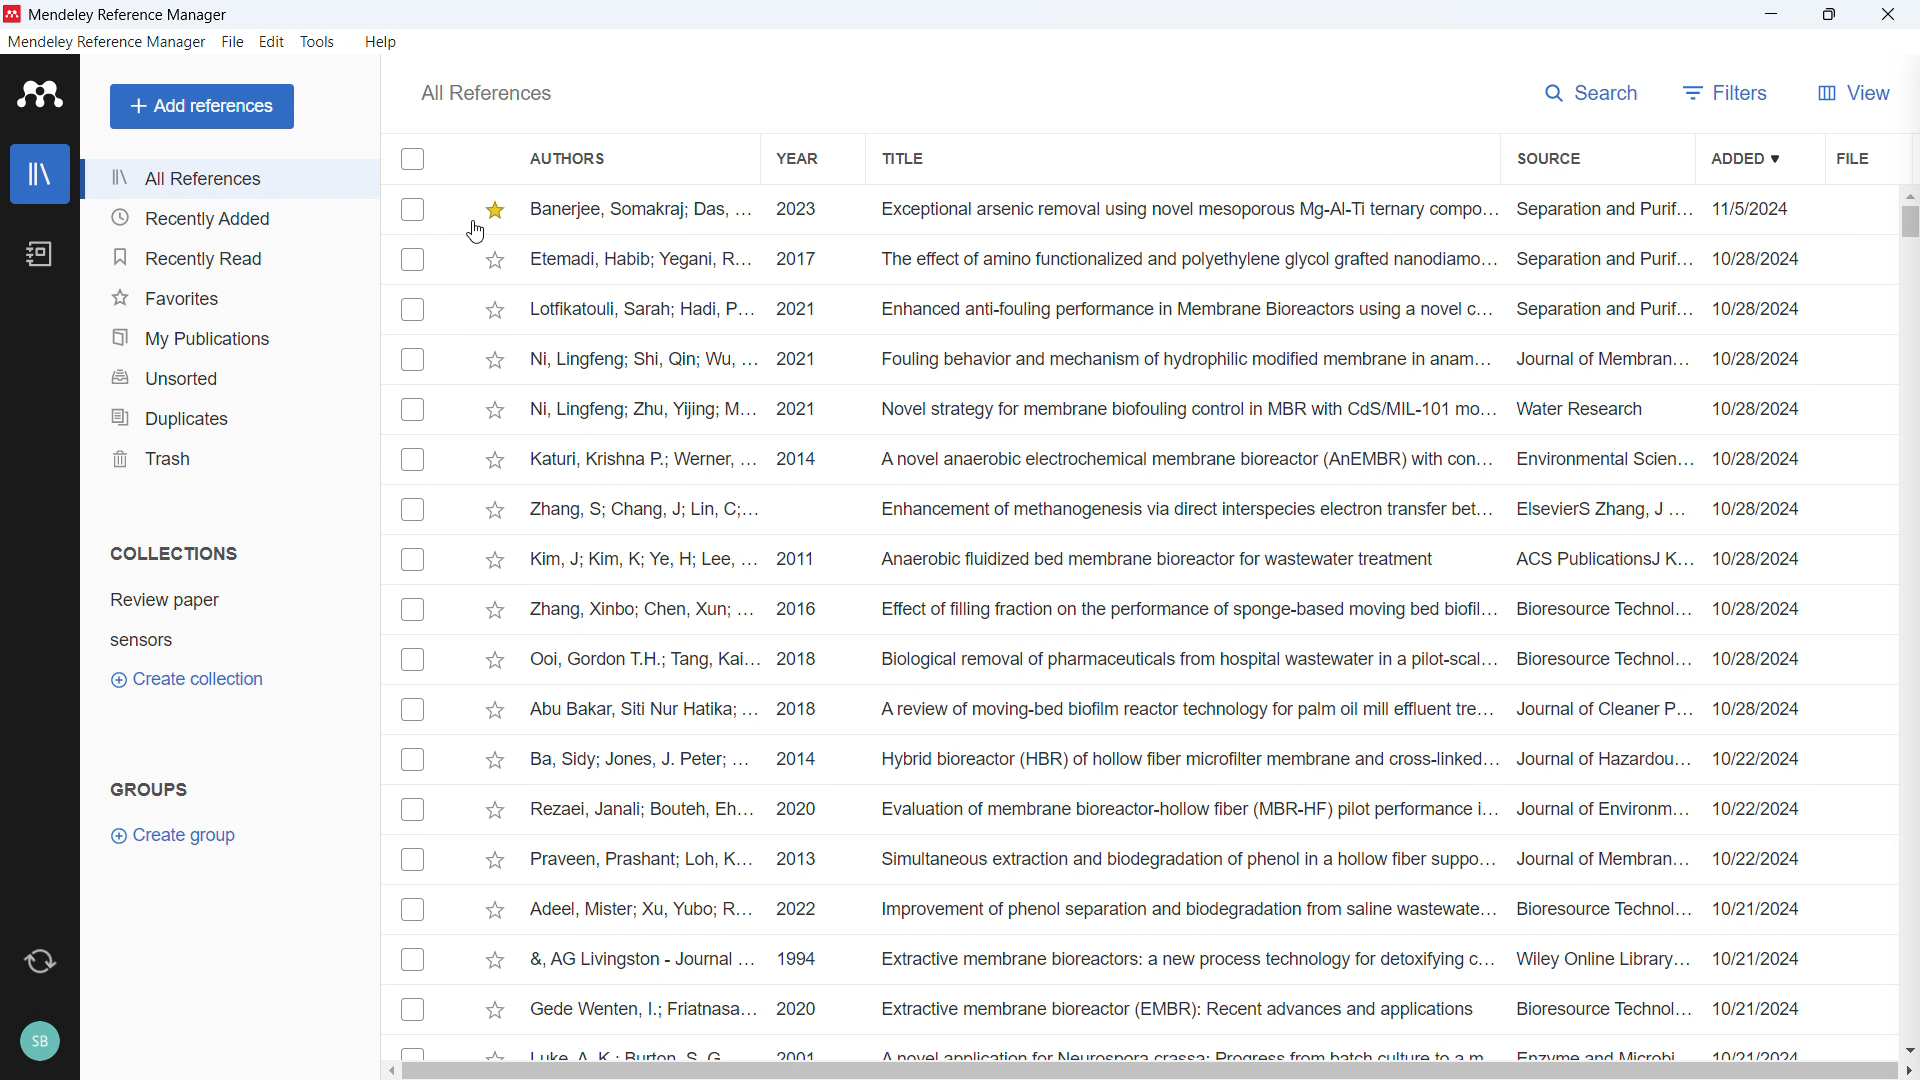 This screenshot has height=1080, width=1920. What do you see at coordinates (164, 601) in the screenshot?
I see `Collection 1 ` at bounding box center [164, 601].